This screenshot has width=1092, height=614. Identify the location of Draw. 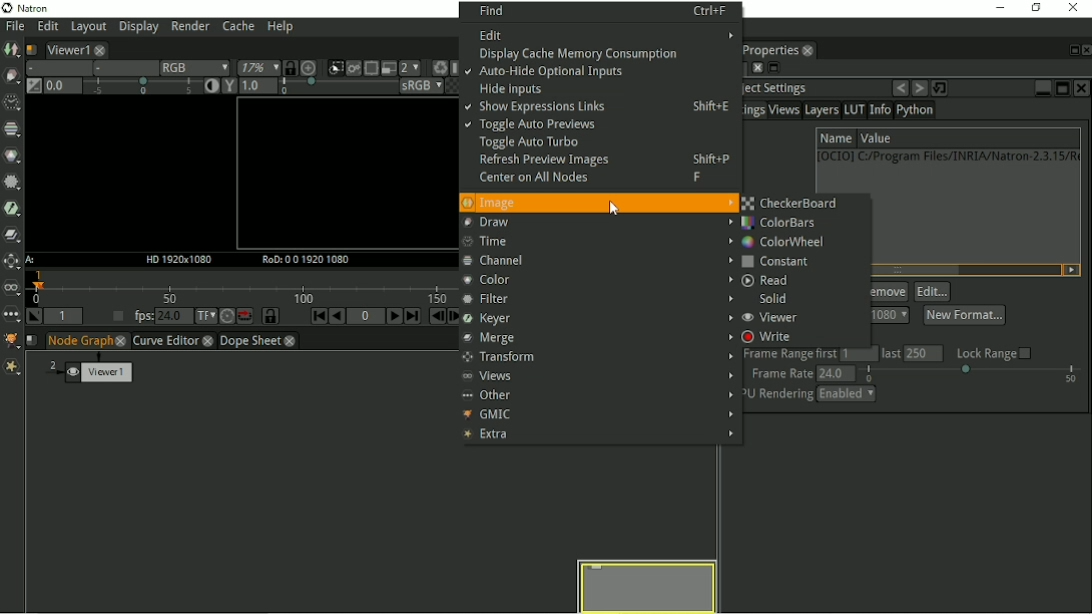
(597, 223).